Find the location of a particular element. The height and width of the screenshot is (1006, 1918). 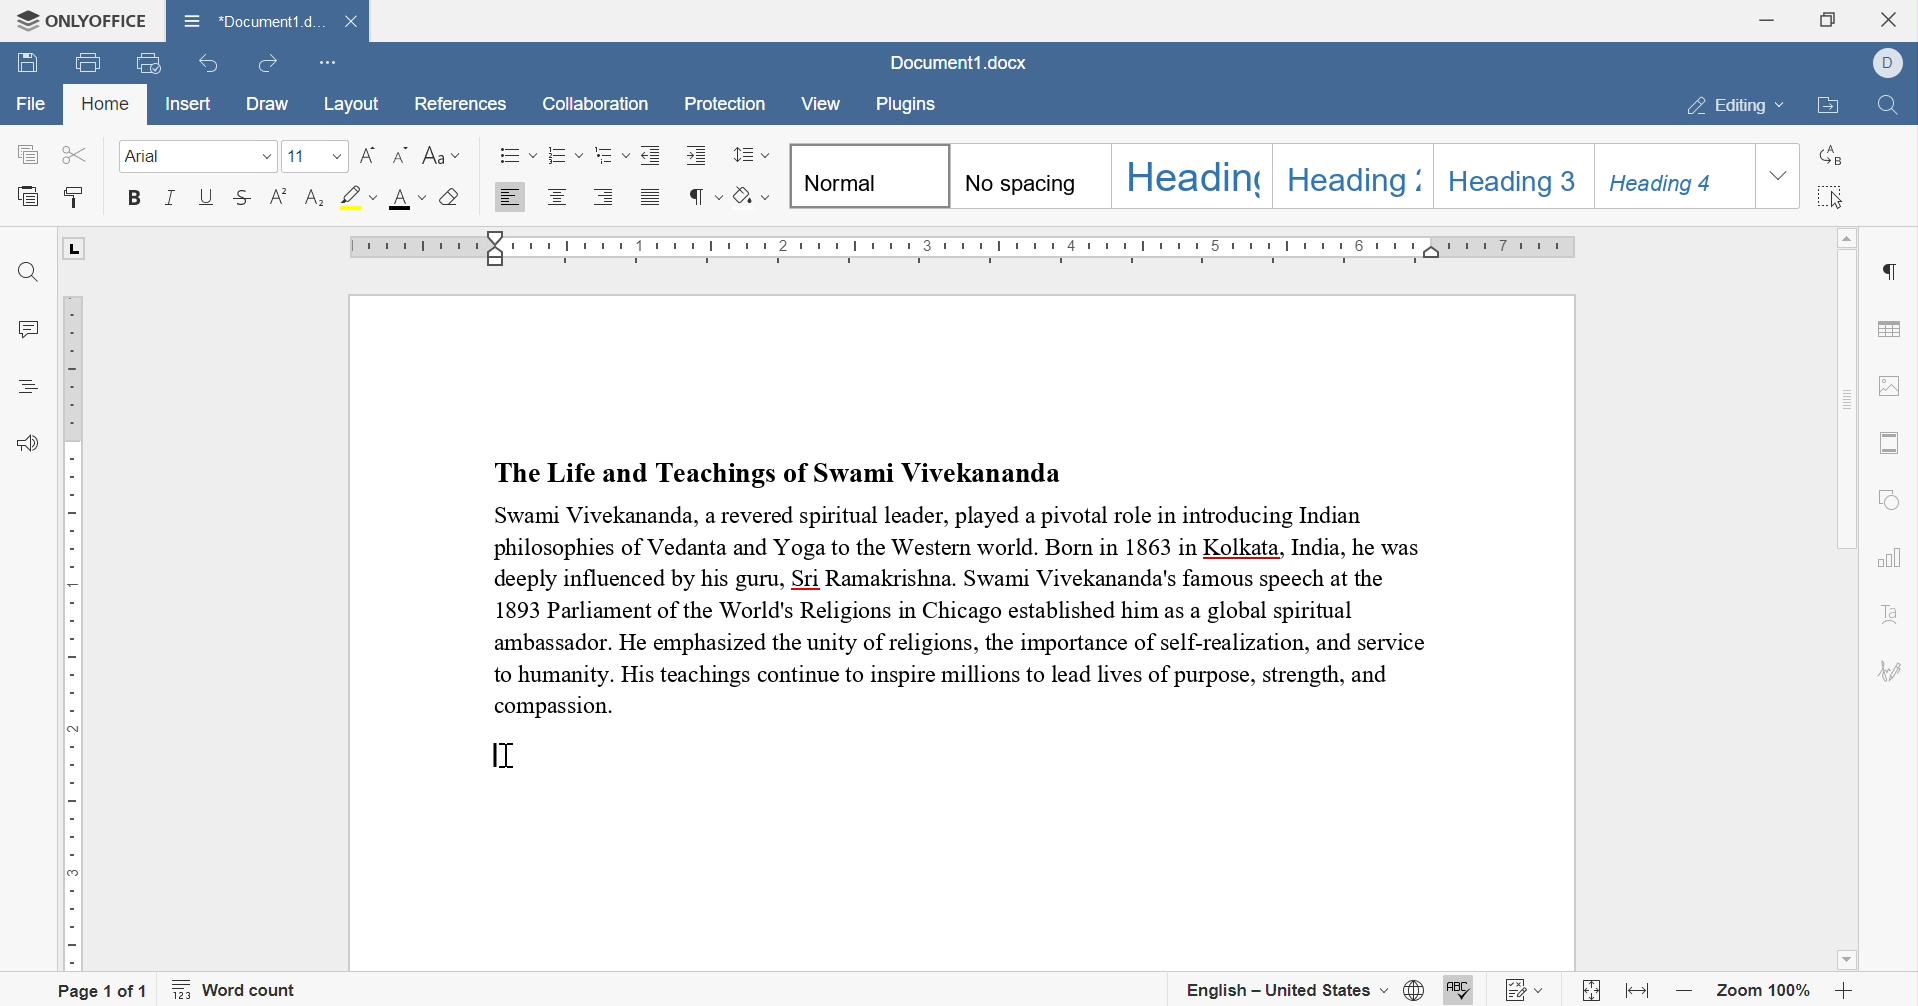

increment font size is located at coordinates (366, 156).